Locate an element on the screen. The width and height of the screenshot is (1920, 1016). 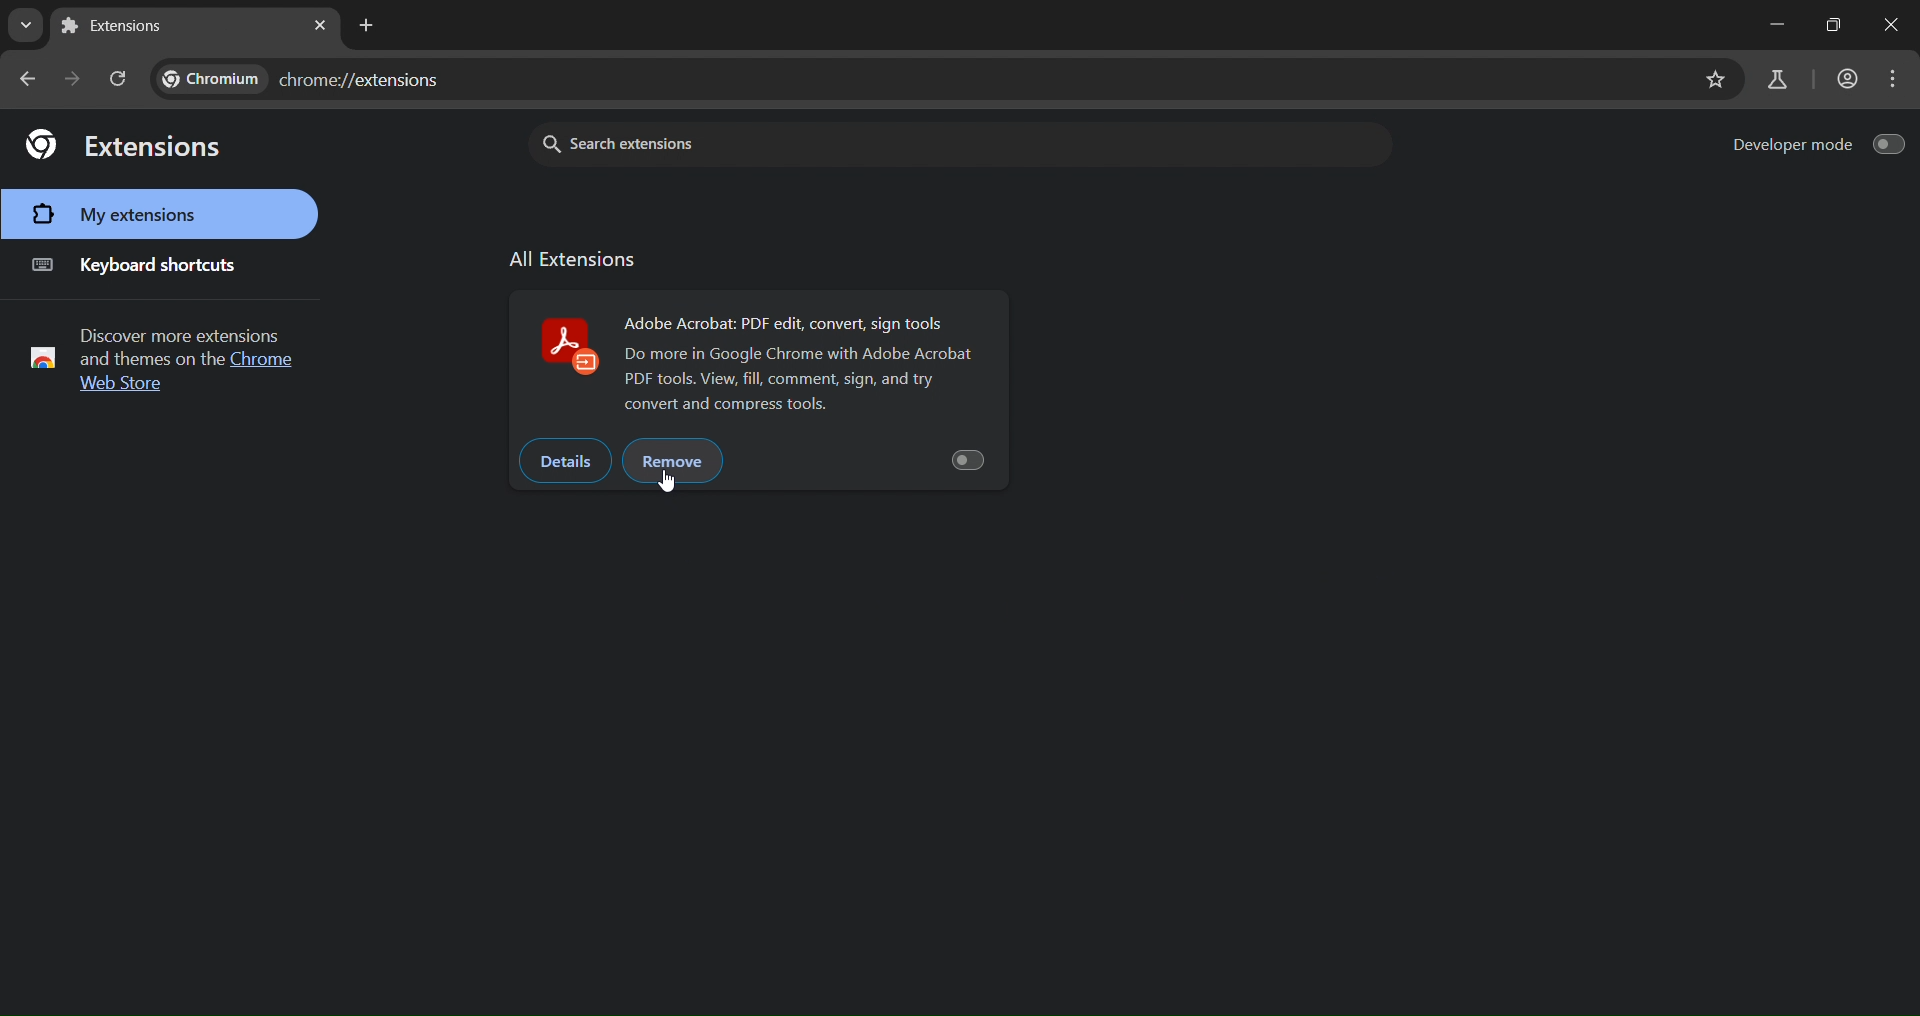
adobe odf is located at coordinates (800, 362).